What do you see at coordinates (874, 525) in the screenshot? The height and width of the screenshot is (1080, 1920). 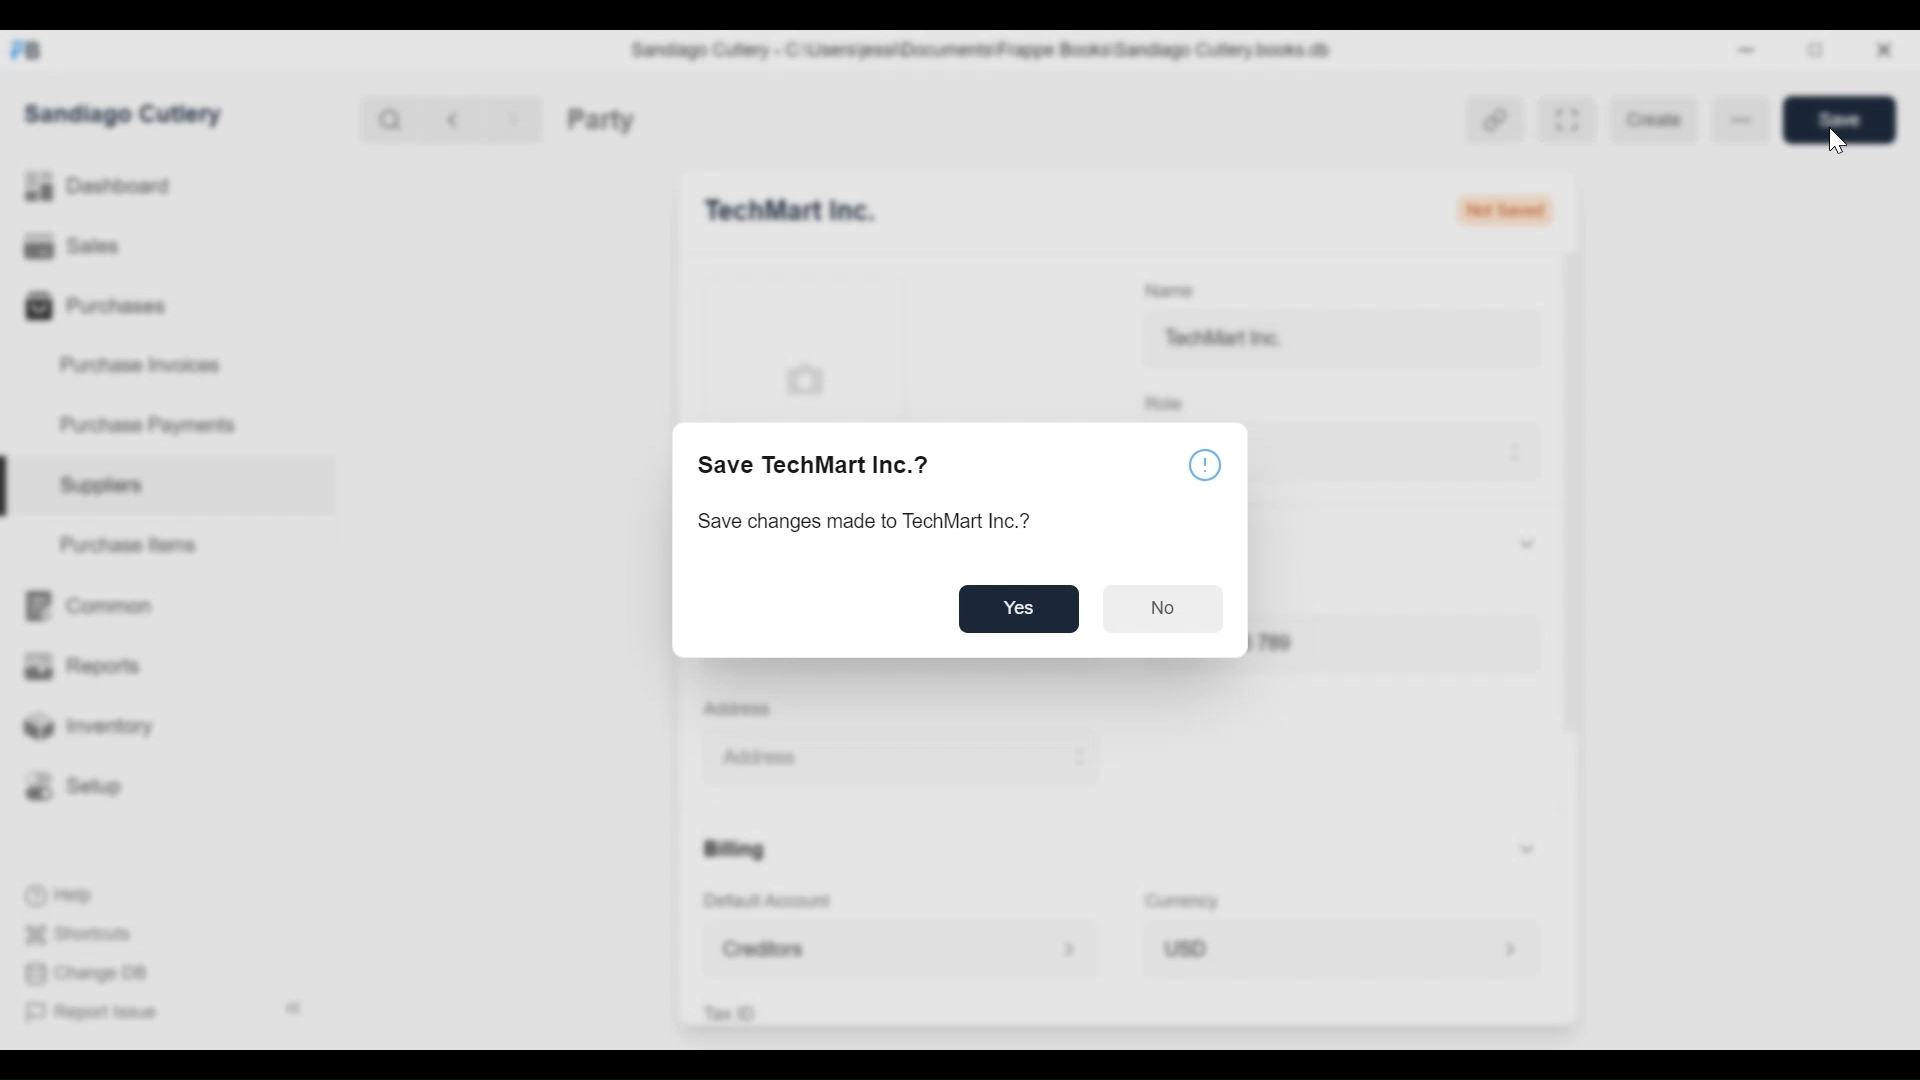 I see `Save changes made to TechMart Inc.?` at bounding box center [874, 525].